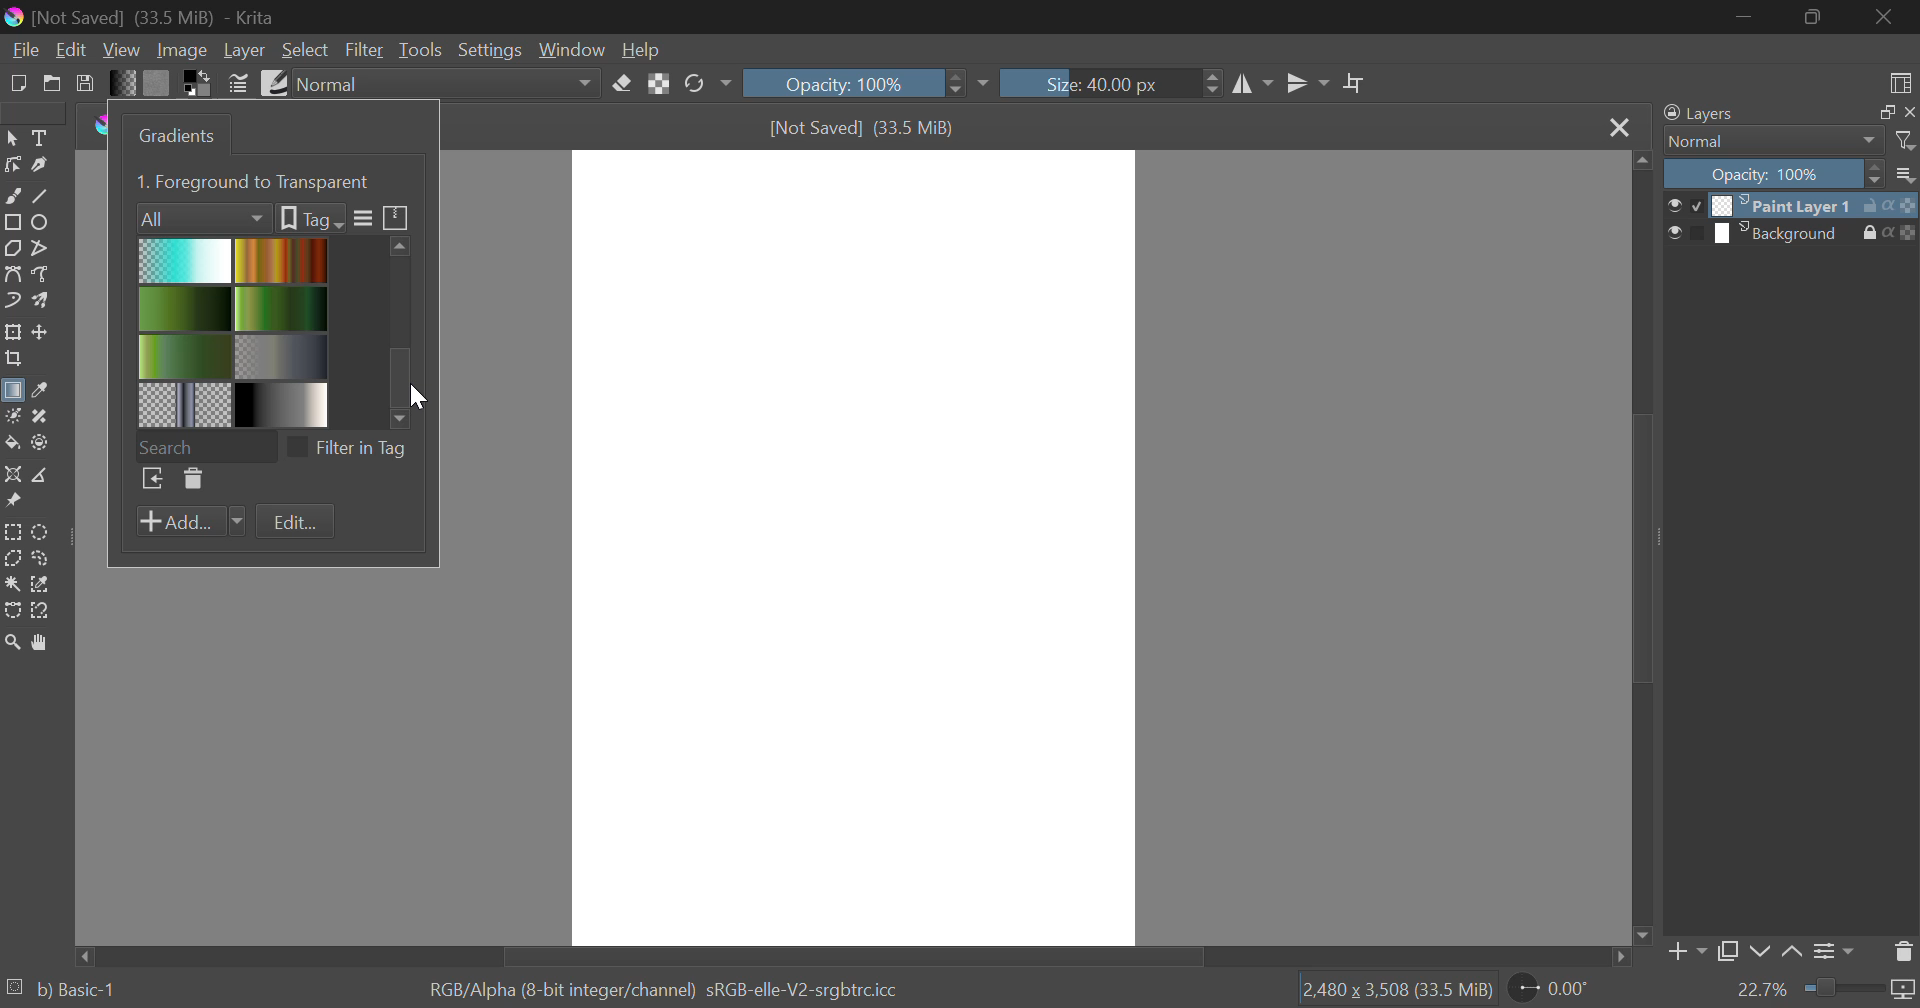 This screenshot has height=1008, width=1920. Describe the element at coordinates (1874, 233) in the screenshot. I see `lock` at that location.